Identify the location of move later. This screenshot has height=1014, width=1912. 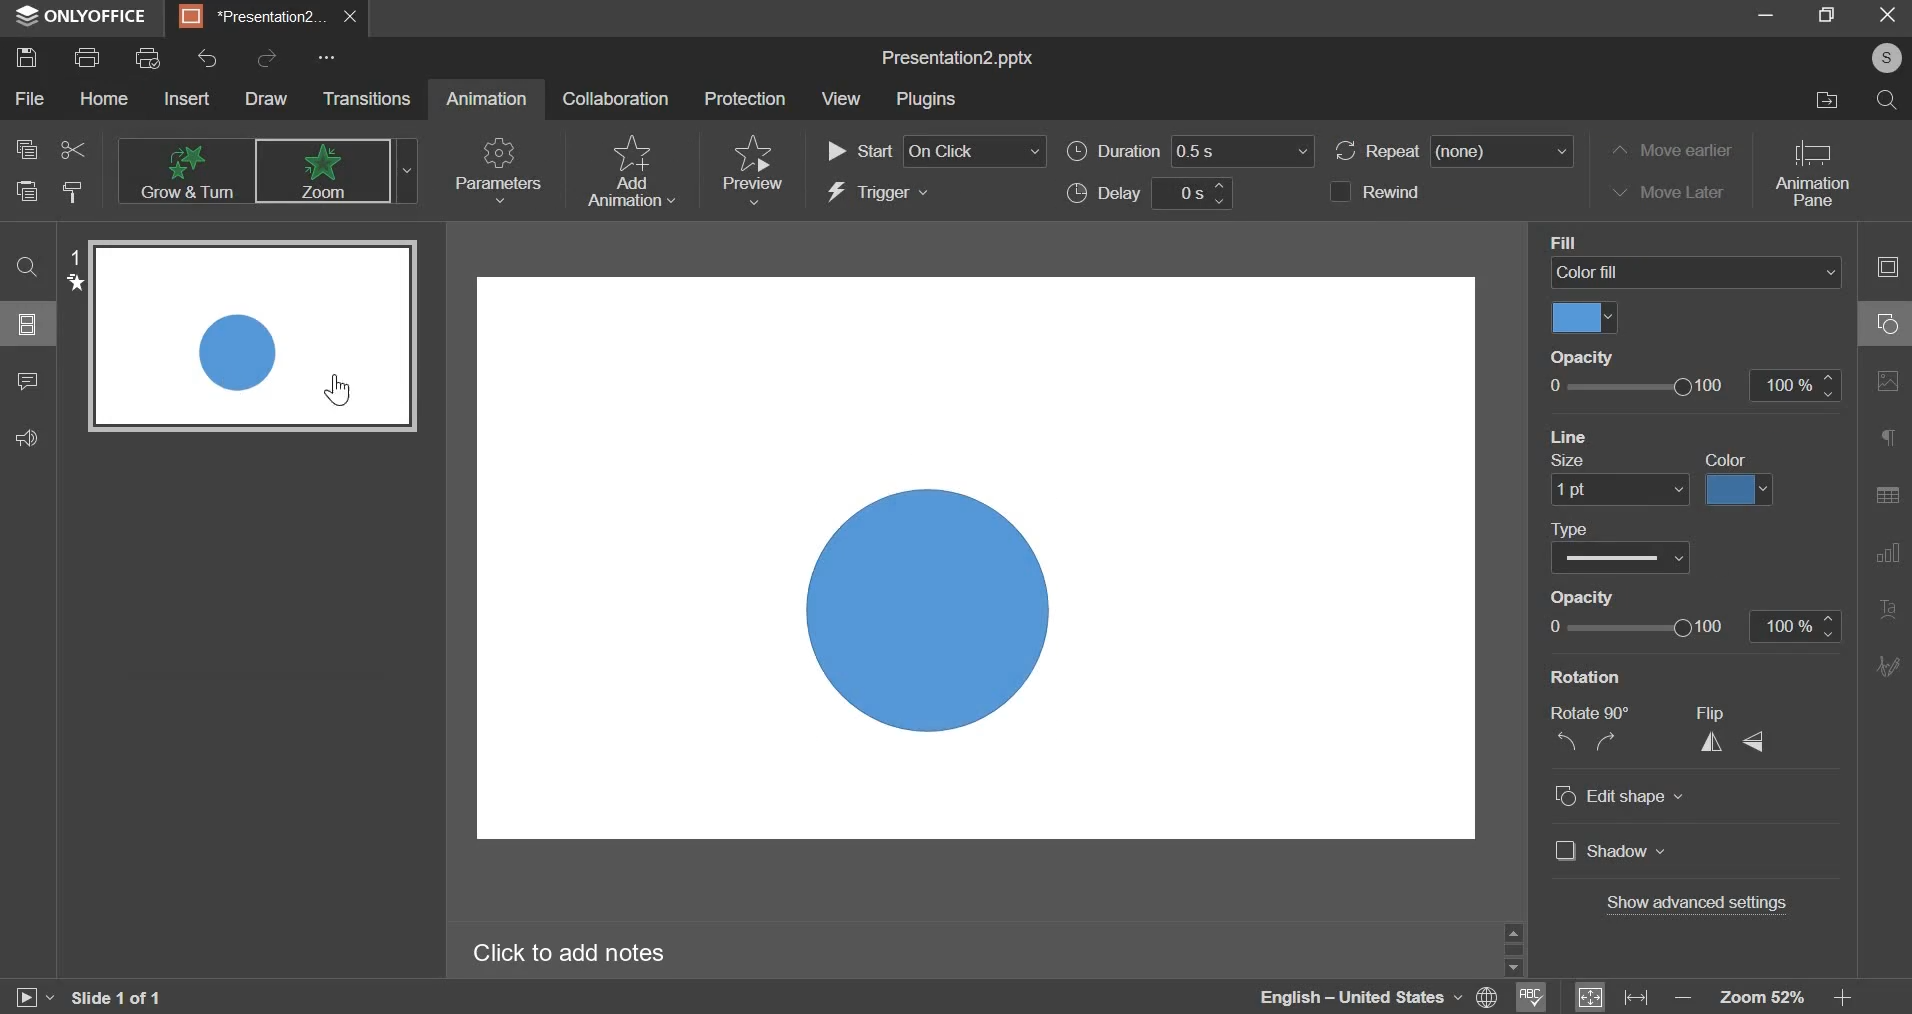
(1673, 190).